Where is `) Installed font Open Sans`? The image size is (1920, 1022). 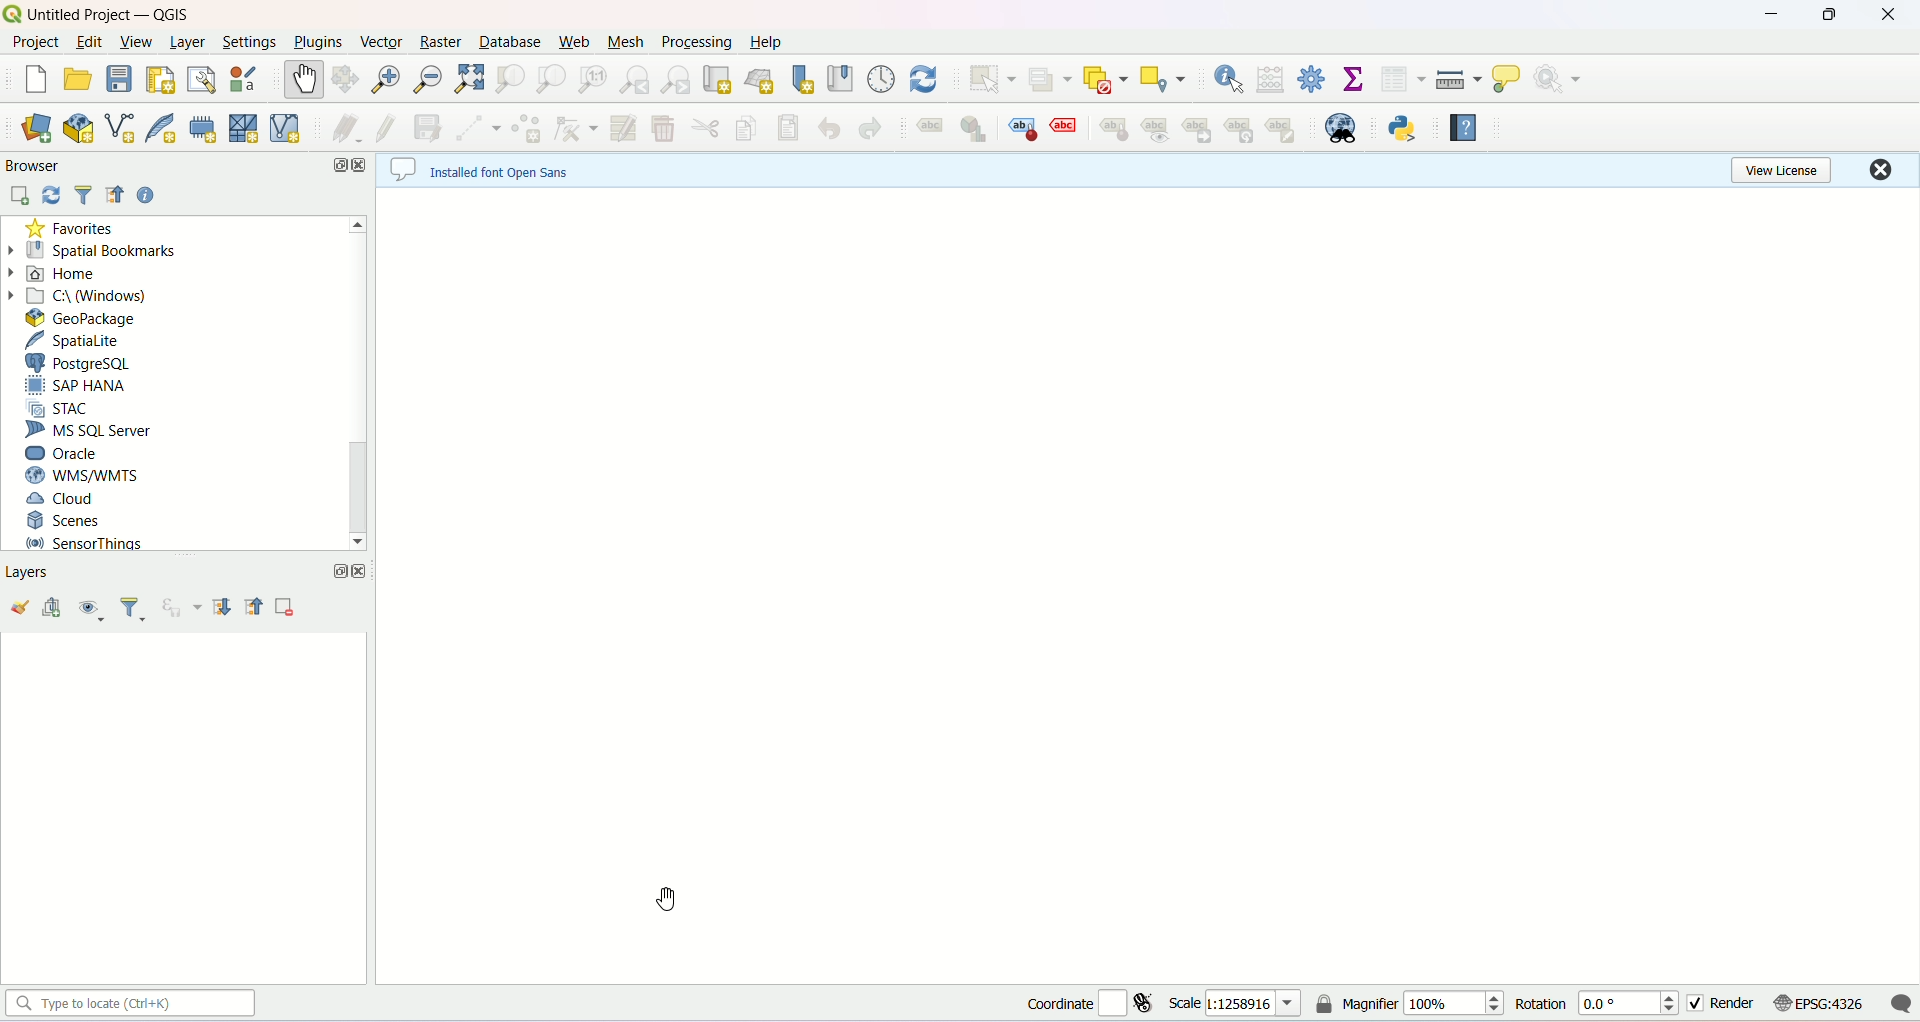
) Installed font Open Sans is located at coordinates (502, 167).